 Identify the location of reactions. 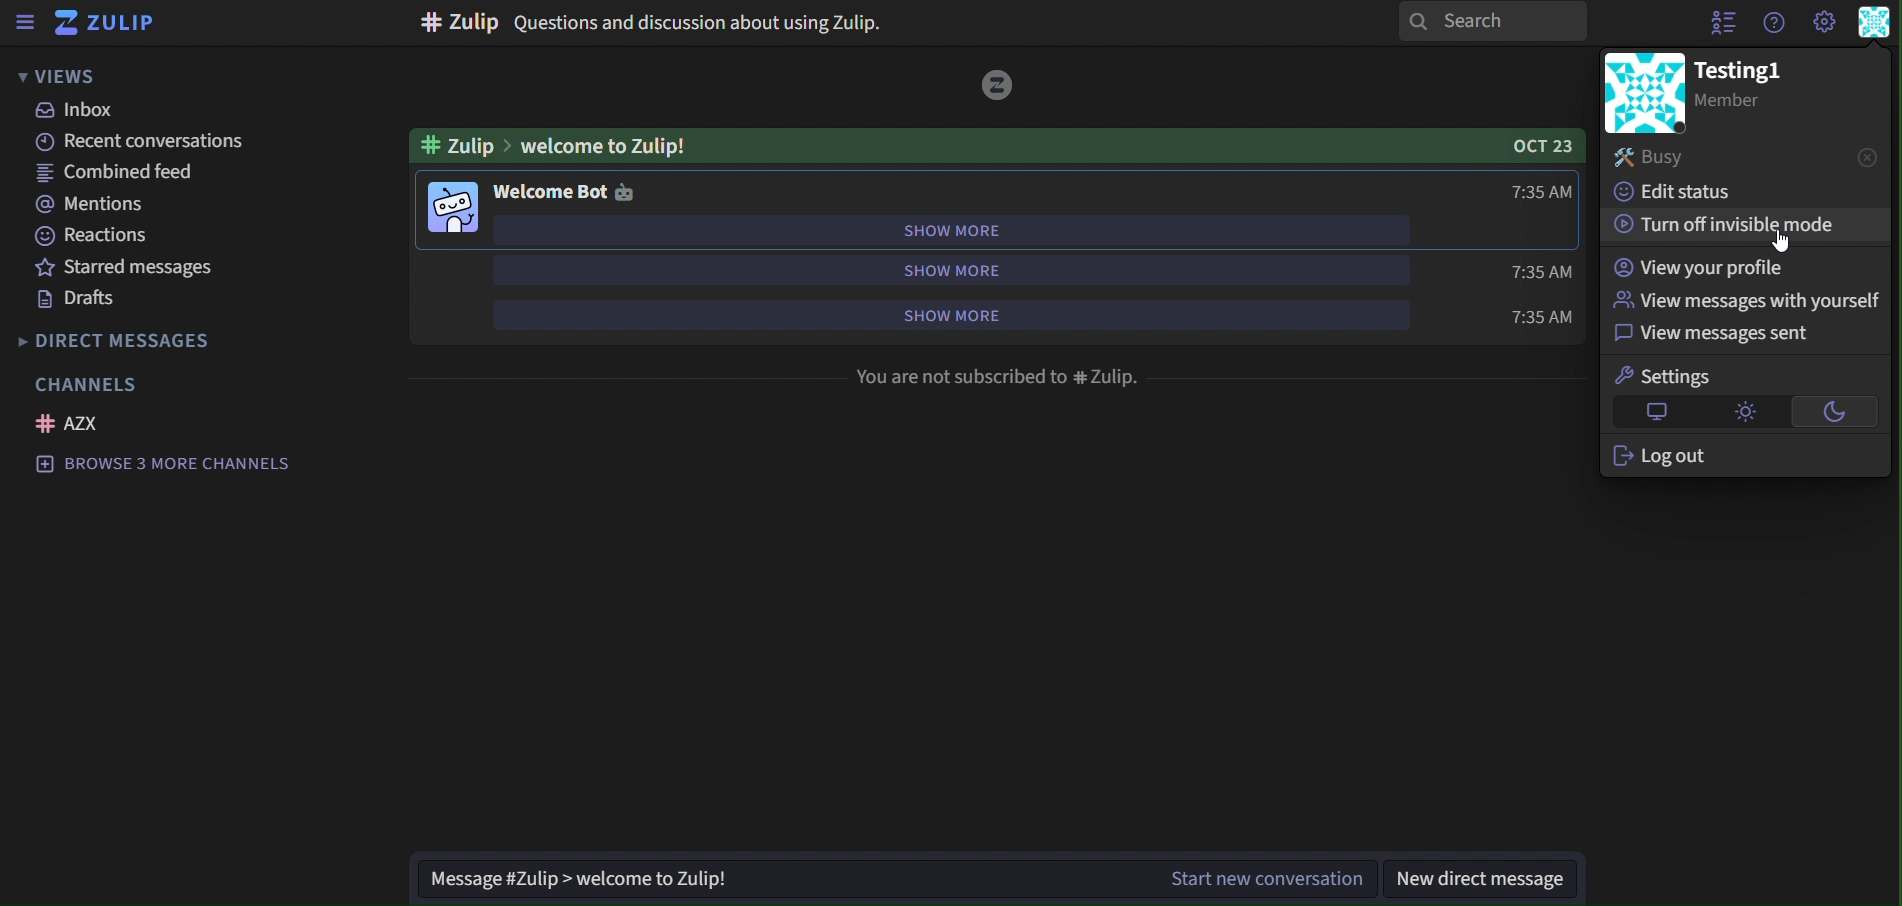
(97, 236).